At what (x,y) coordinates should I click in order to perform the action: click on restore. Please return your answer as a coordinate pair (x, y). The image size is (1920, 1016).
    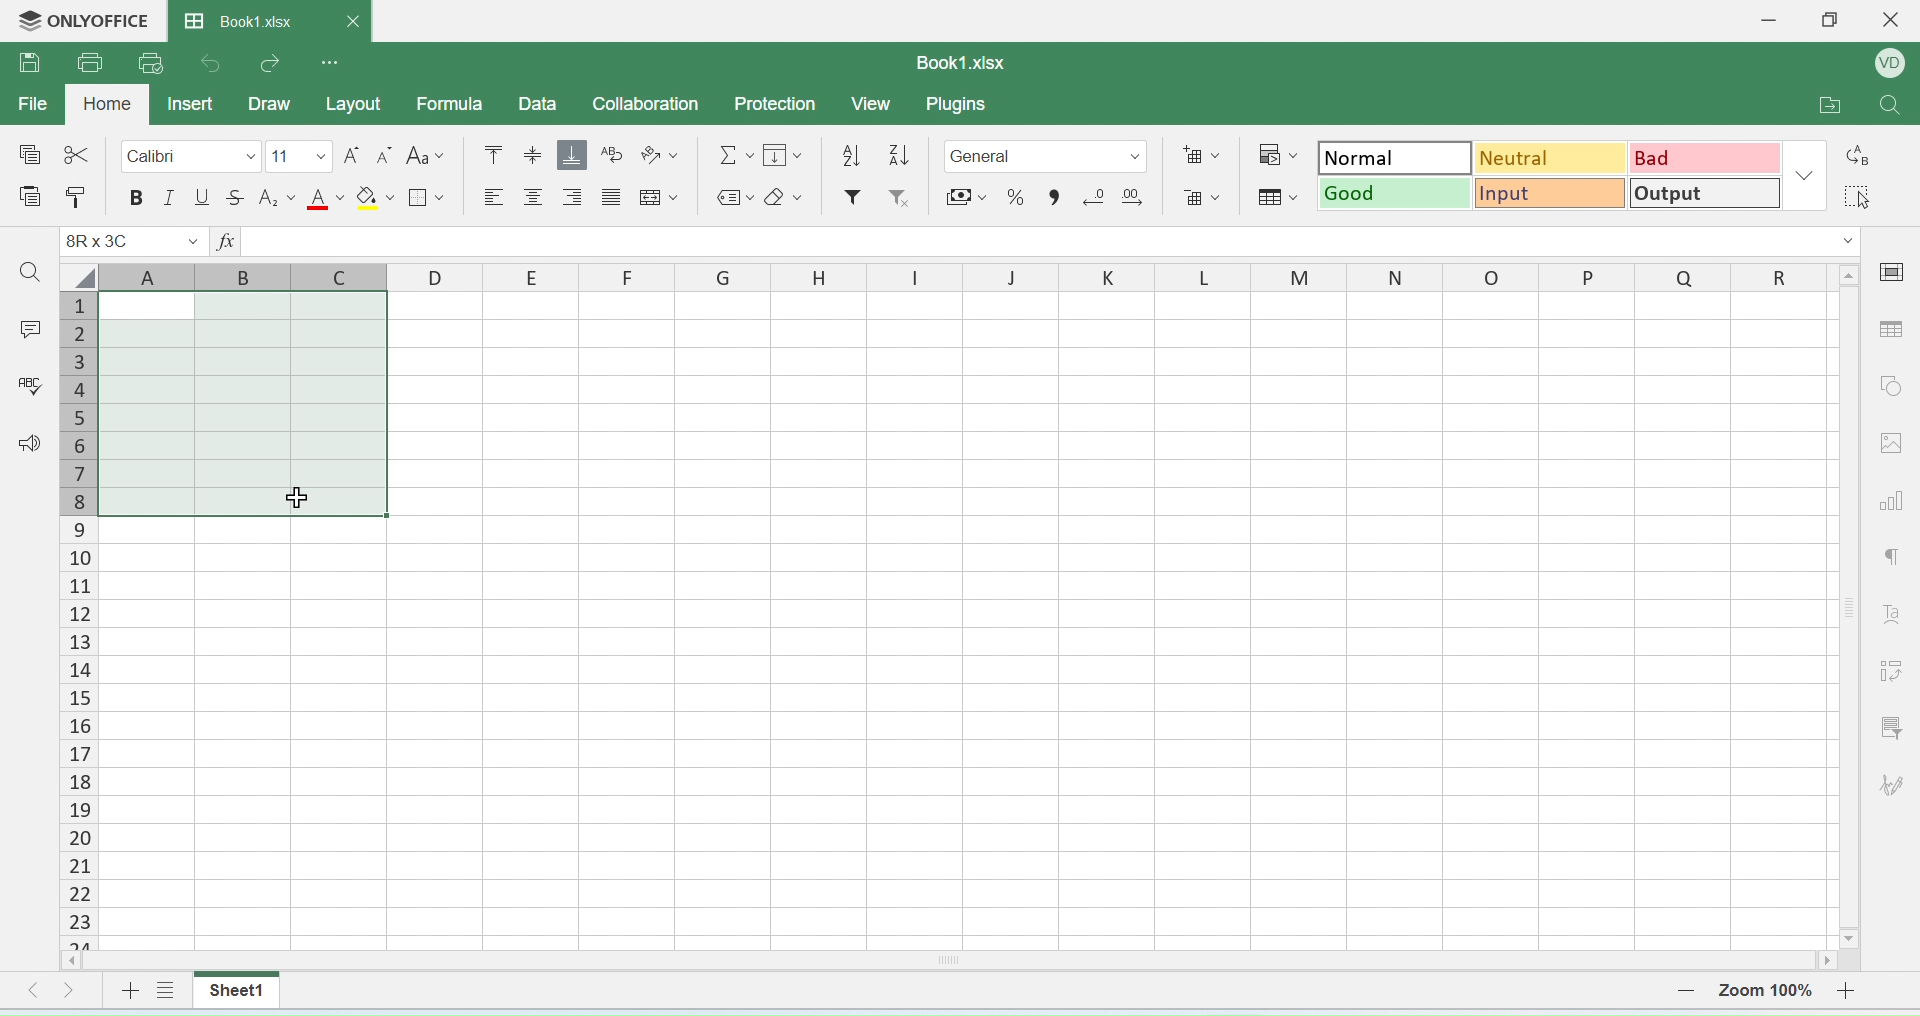
    Looking at the image, I should click on (1830, 23).